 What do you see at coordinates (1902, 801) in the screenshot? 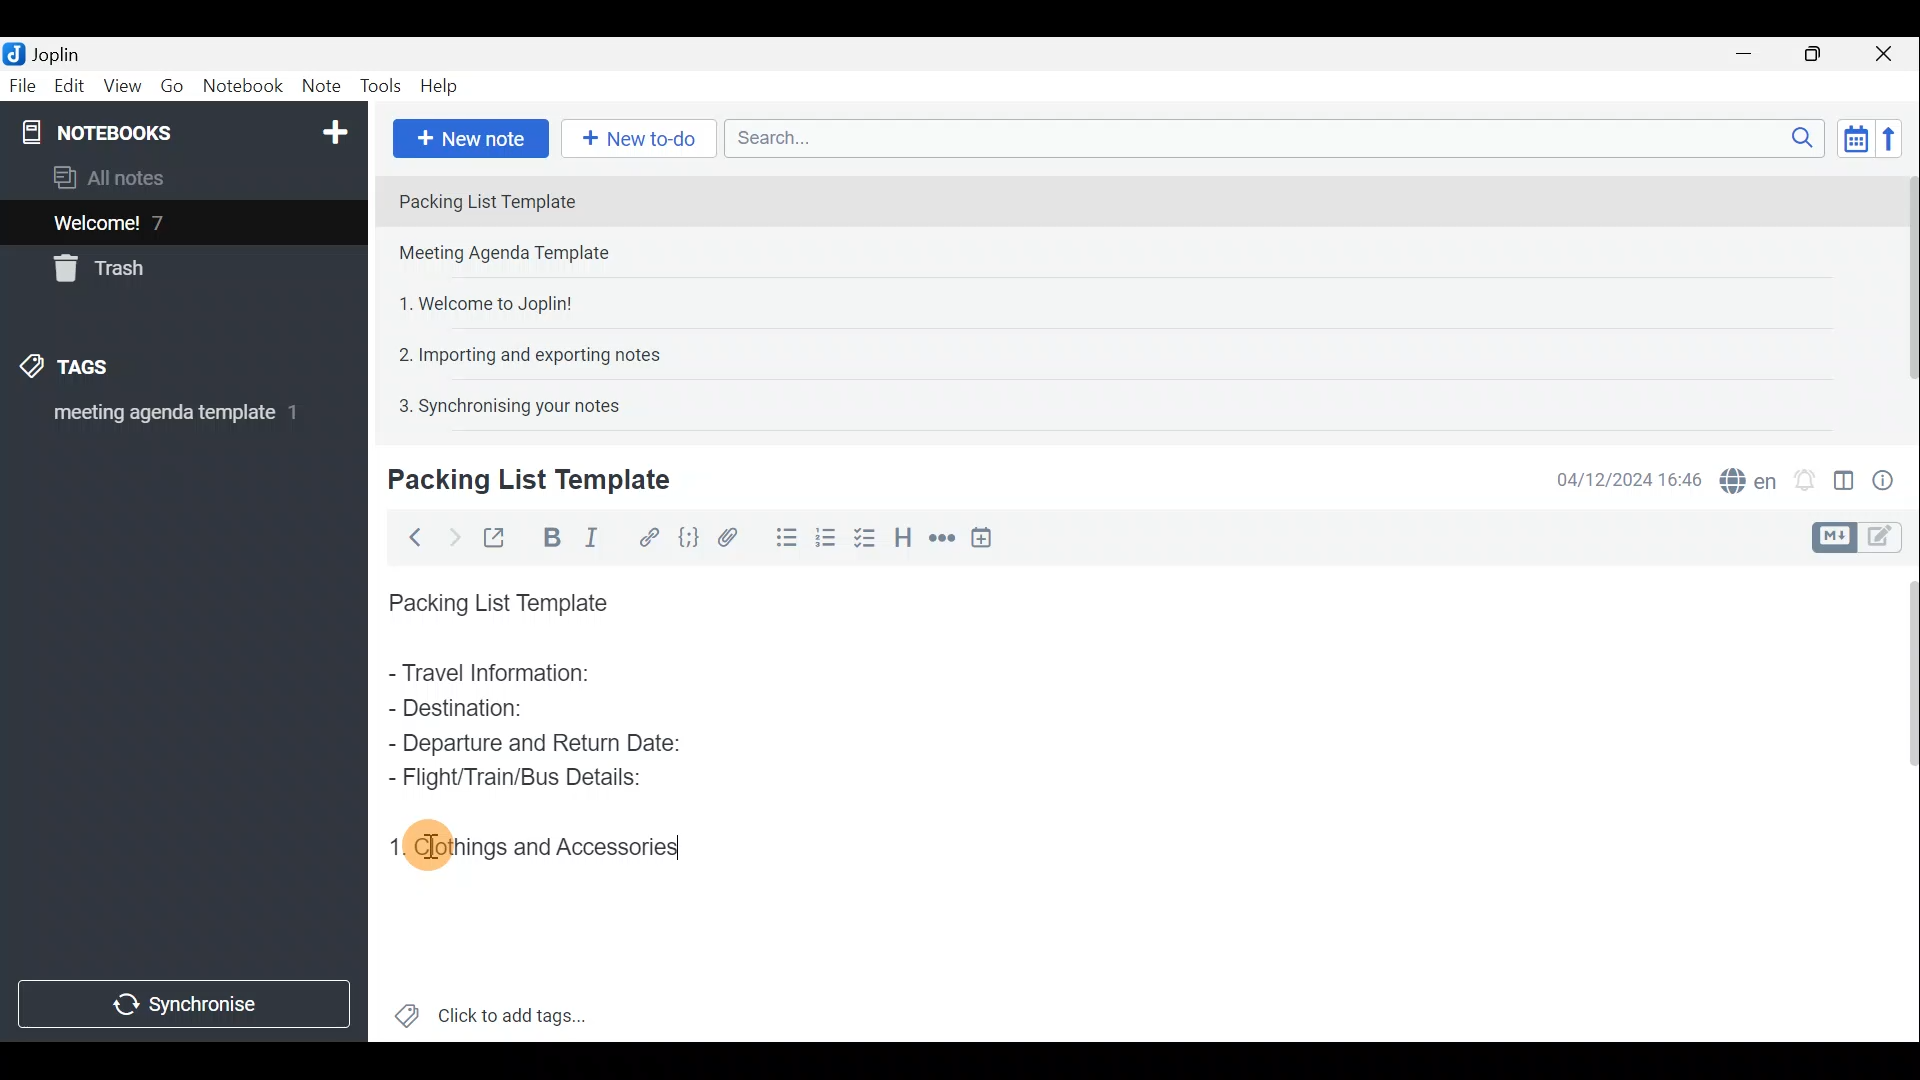
I see `Scroll bar` at bounding box center [1902, 801].